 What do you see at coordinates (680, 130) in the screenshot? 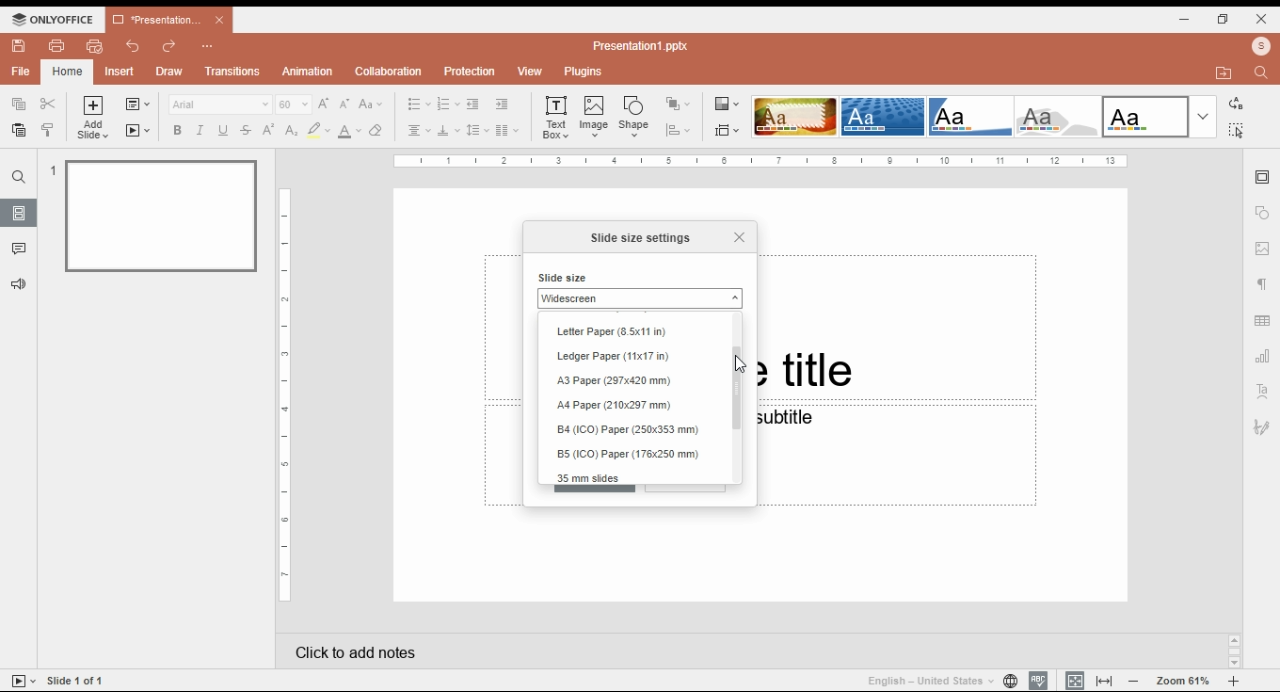
I see `align shape` at bounding box center [680, 130].